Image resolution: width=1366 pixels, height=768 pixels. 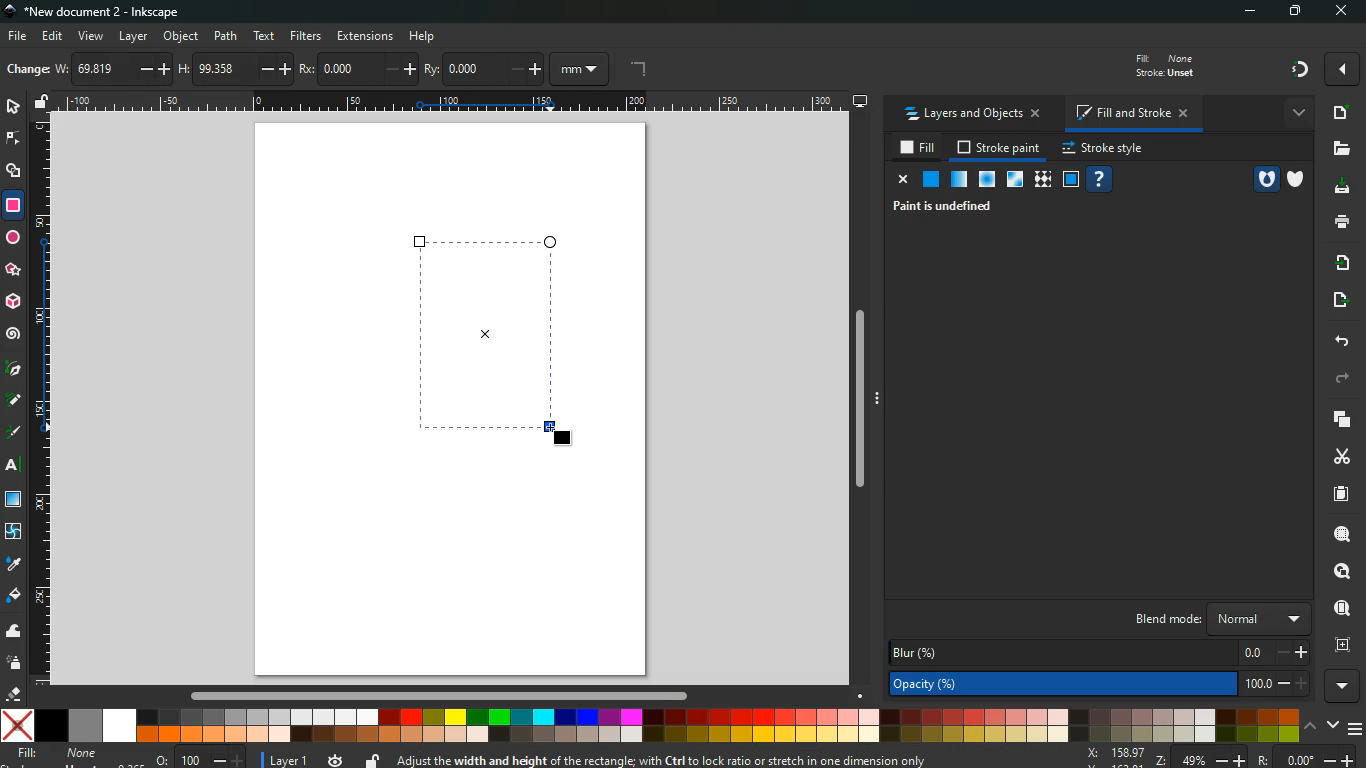 What do you see at coordinates (987, 180) in the screenshot?
I see `ice` at bounding box center [987, 180].